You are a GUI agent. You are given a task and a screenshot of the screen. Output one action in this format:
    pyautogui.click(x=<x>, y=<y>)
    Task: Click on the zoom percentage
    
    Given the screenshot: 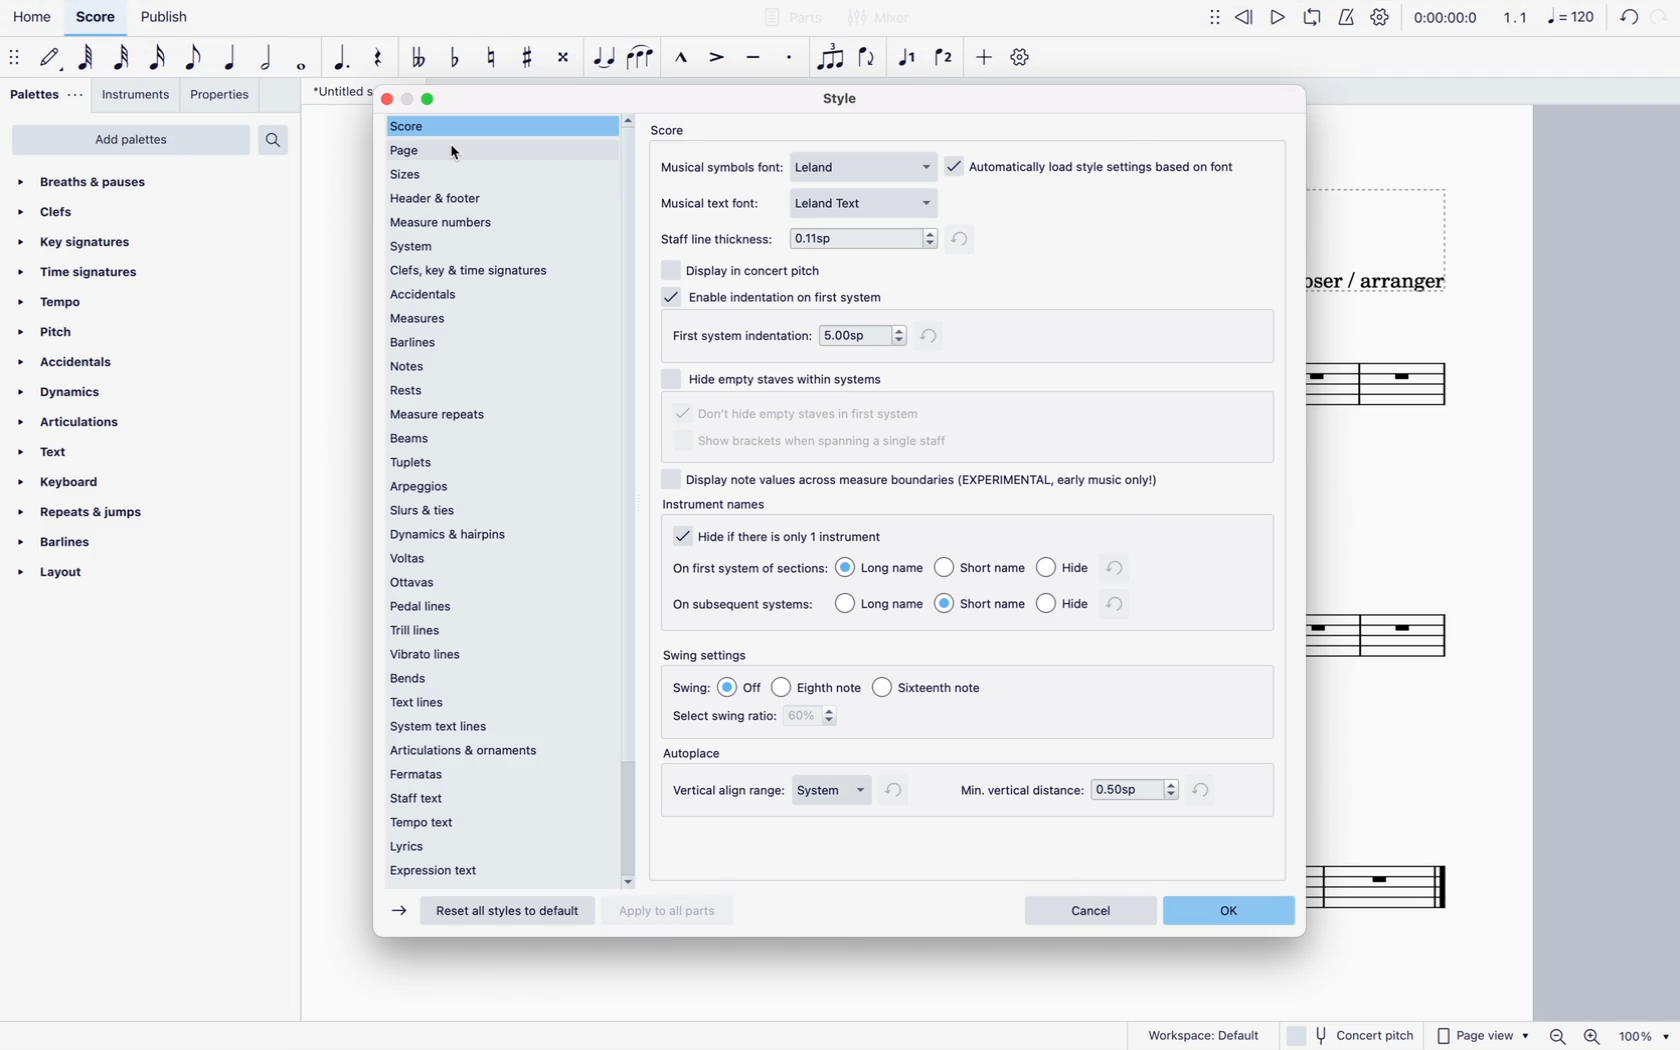 What is the action you would take?
    pyautogui.click(x=1648, y=1035)
    